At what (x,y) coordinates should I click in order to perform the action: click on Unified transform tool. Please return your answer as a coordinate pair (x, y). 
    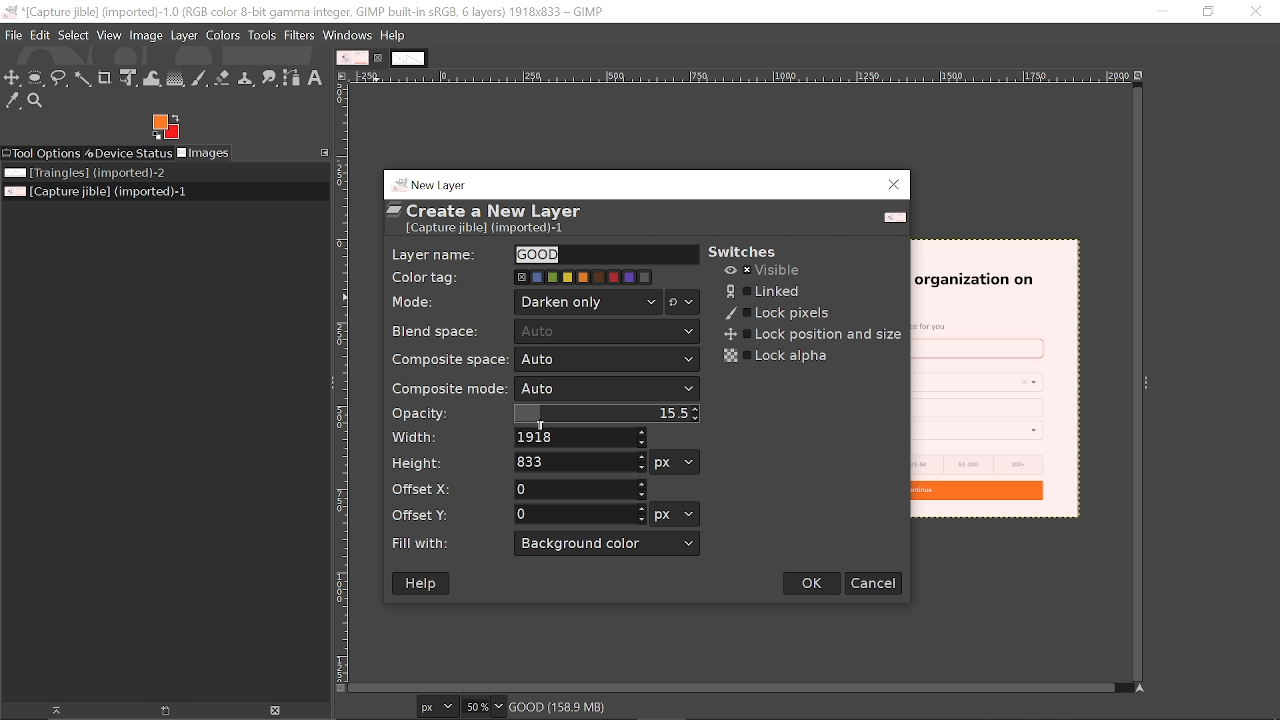
    Looking at the image, I should click on (128, 78).